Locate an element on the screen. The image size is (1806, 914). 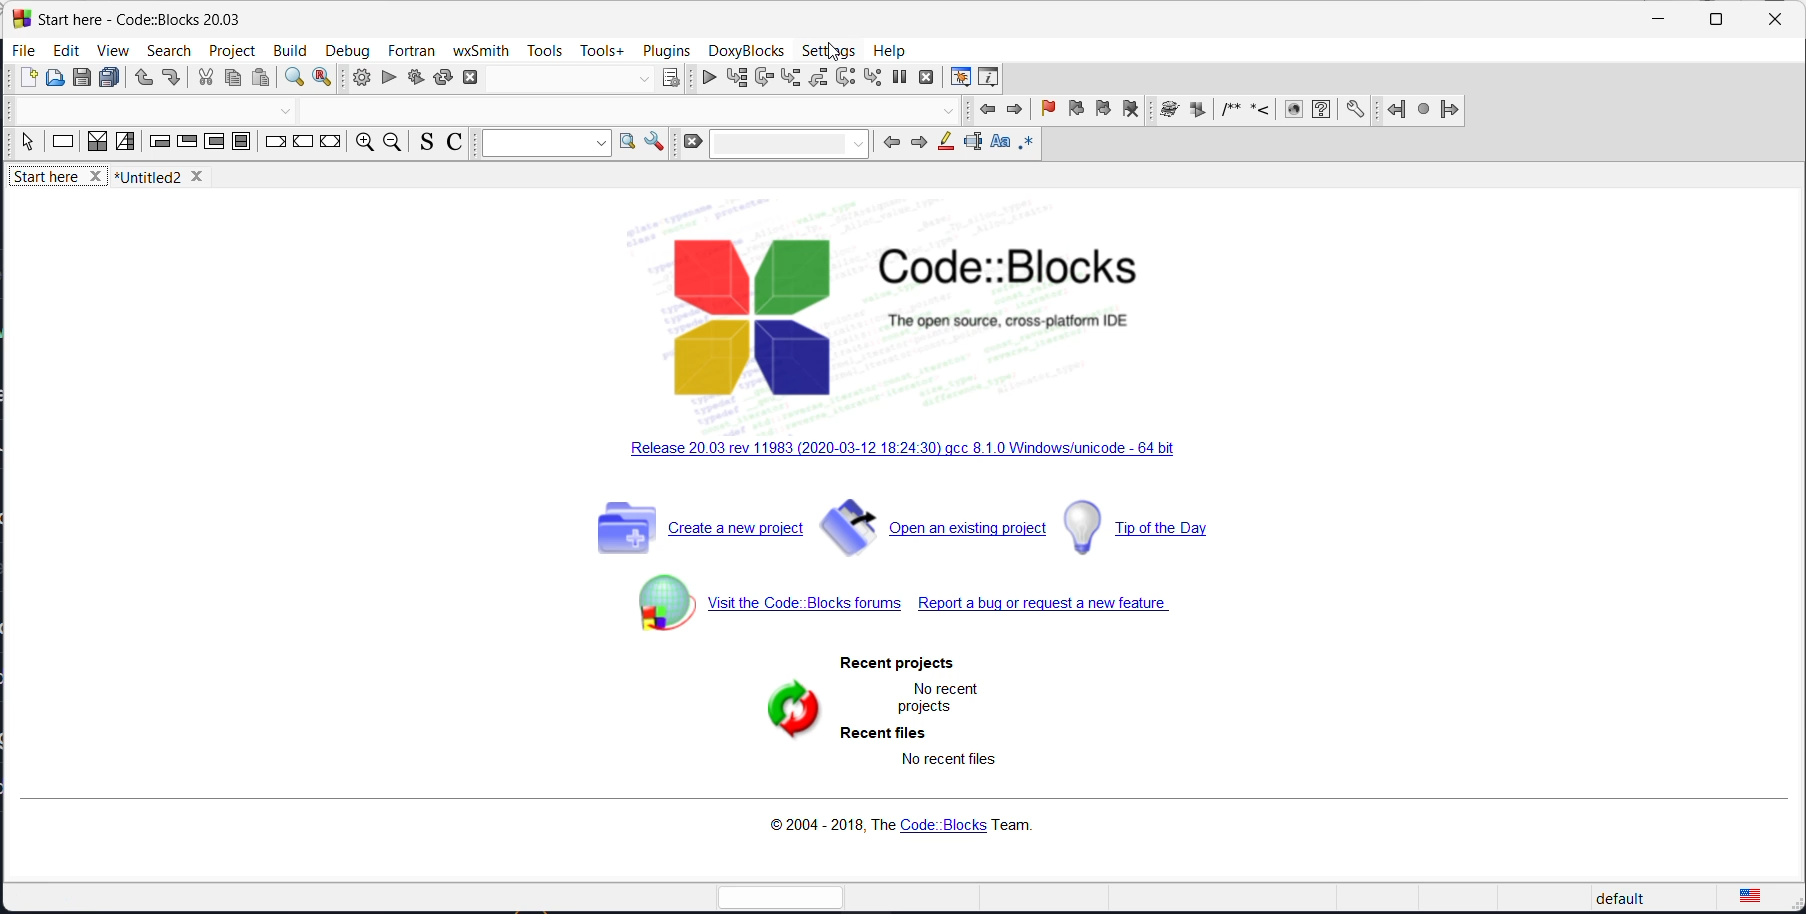
no recent files is located at coordinates (943, 766).